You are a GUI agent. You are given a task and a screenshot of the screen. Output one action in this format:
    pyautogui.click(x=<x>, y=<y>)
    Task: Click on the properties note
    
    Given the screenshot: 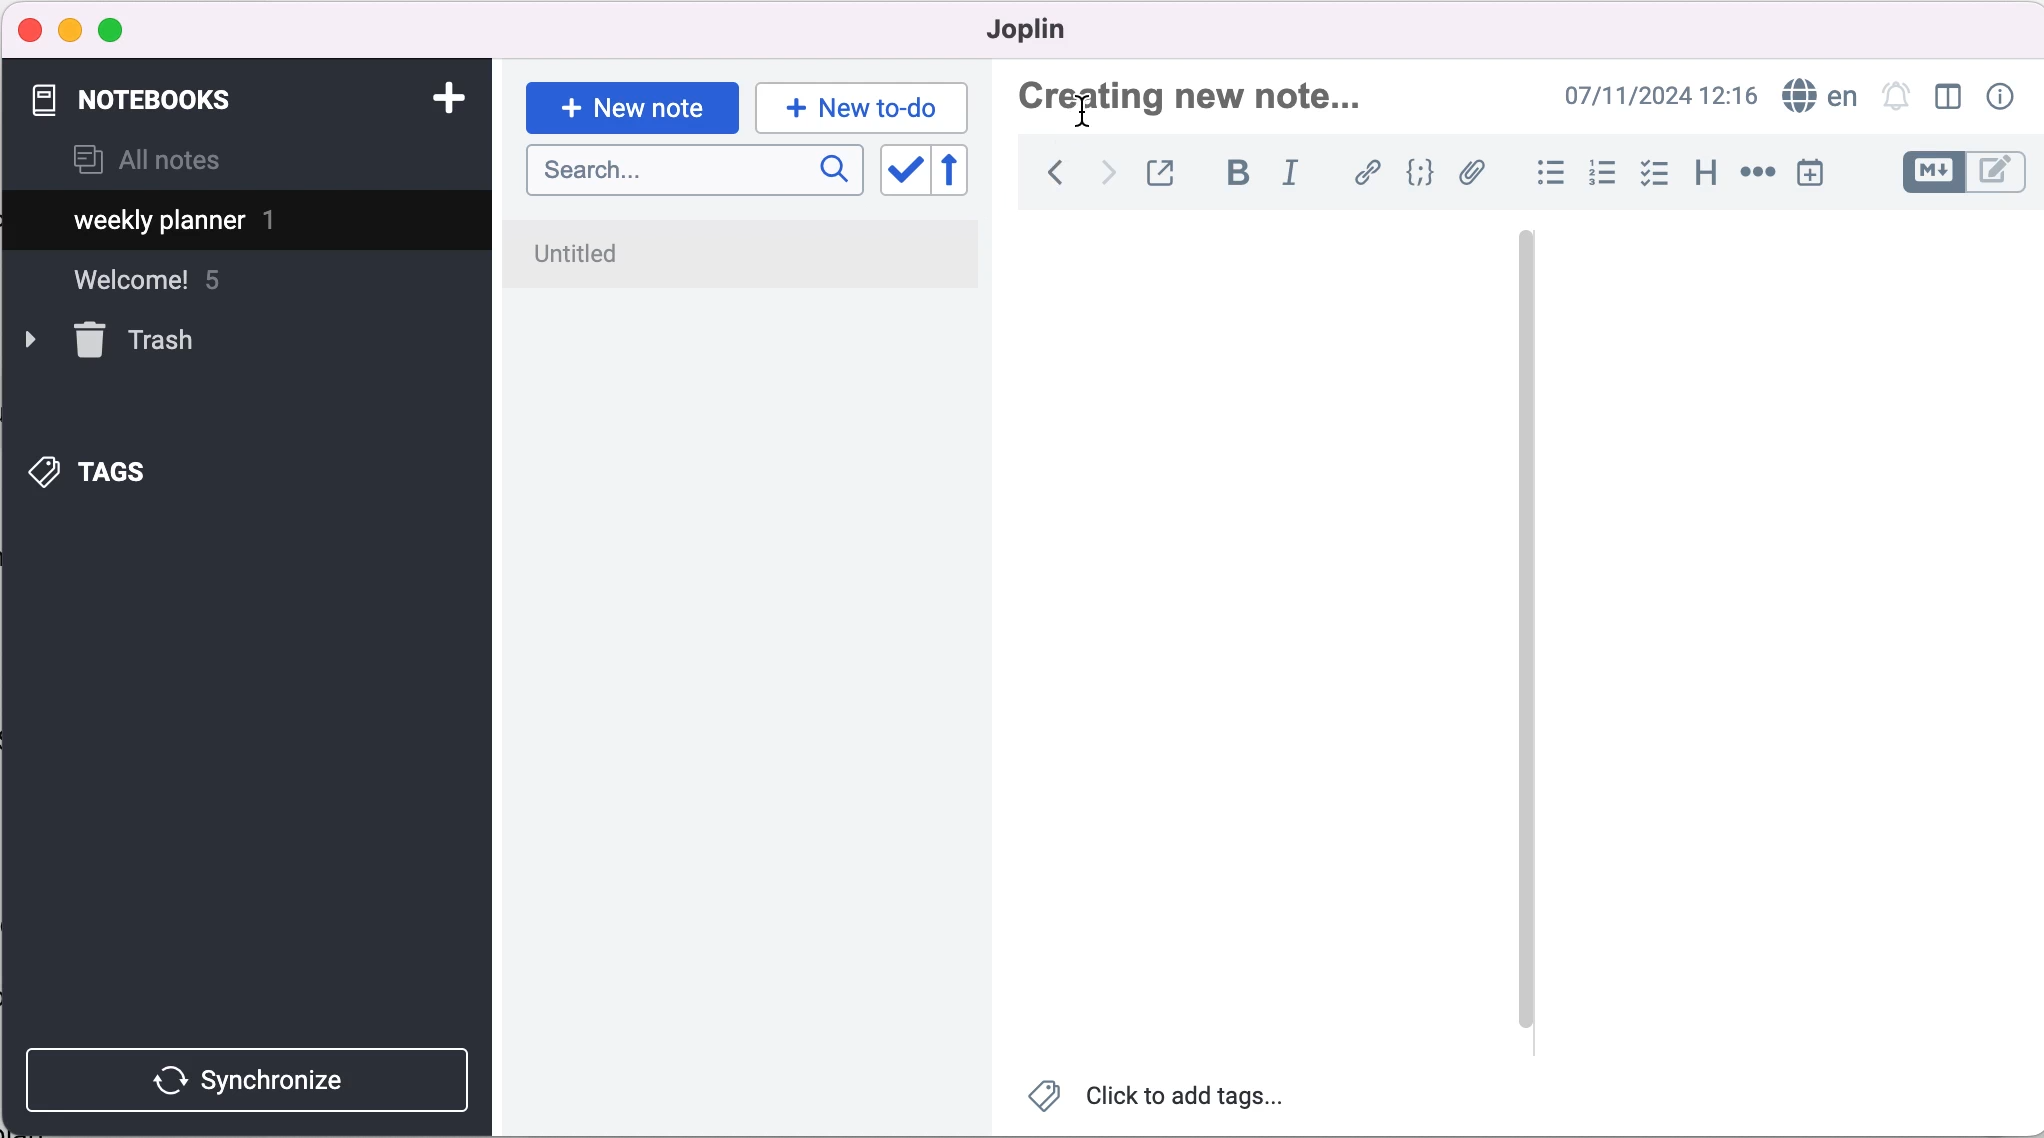 What is the action you would take?
    pyautogui.click(x=2004, y=96)
    